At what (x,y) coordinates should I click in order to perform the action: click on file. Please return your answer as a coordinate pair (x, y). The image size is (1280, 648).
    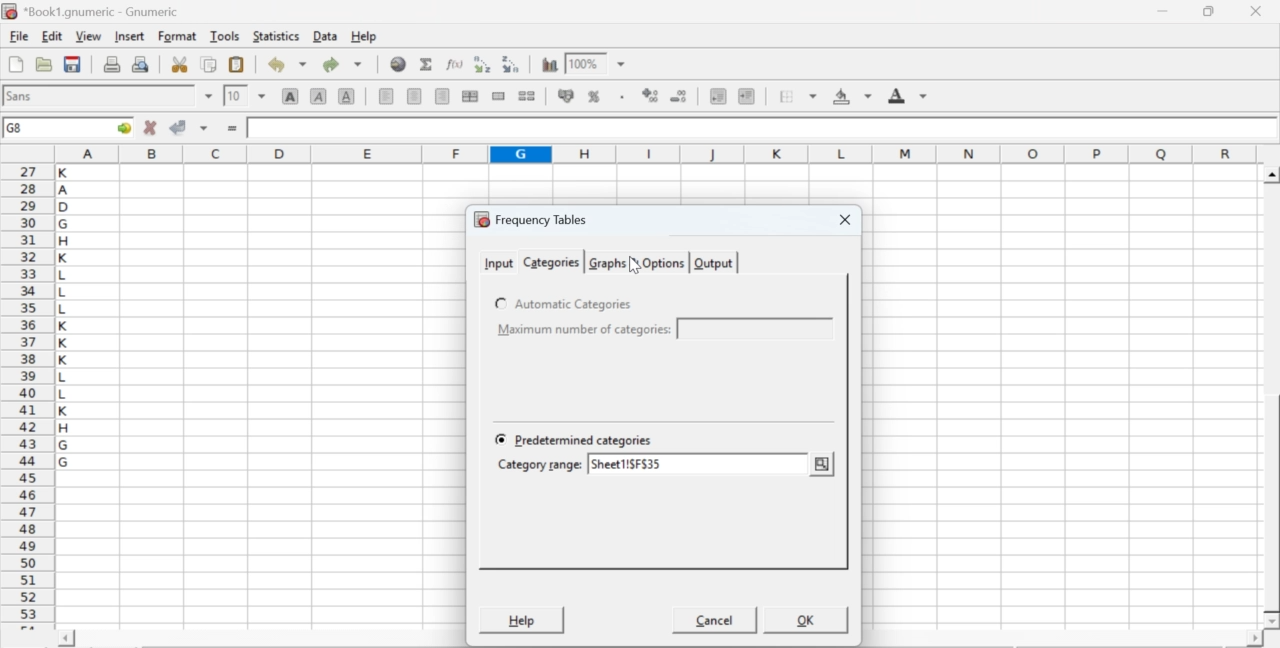
    Looking at the image, I should click on (18, 37).